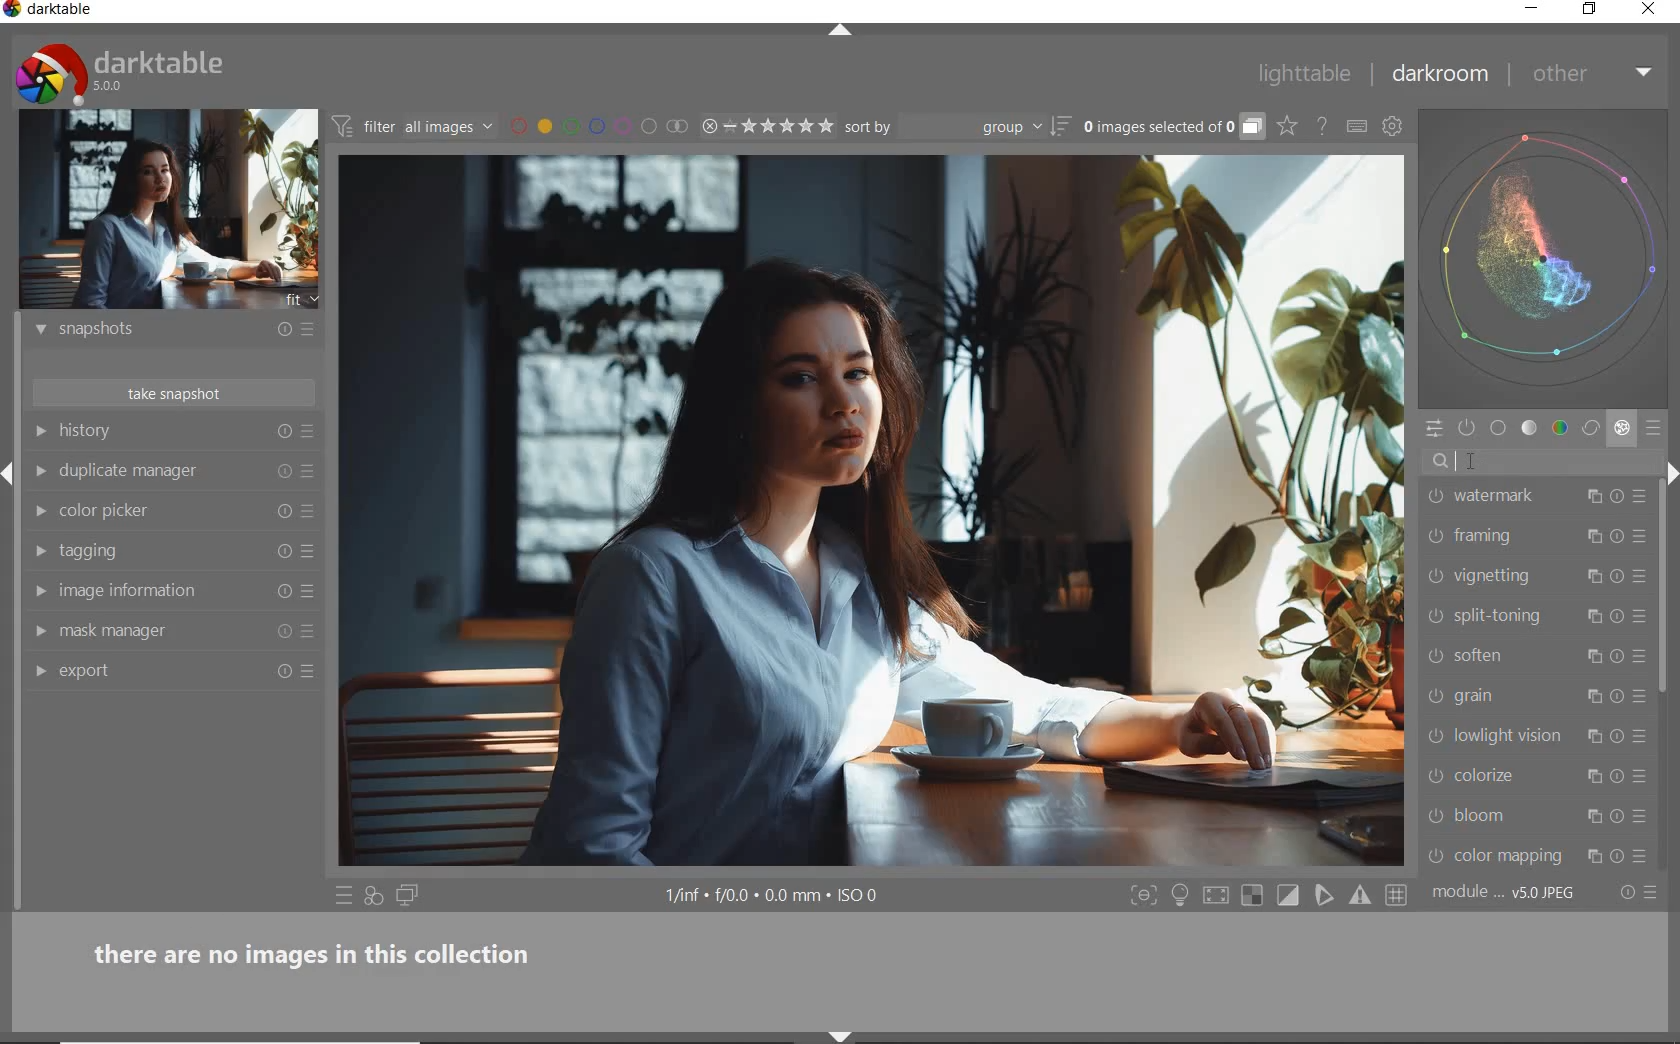 This screenshot has width=1680, height=1044. What do you see at coordinates (1618, 816) in the screenshot?
I see `reset` at bounding box center [1618, 816].